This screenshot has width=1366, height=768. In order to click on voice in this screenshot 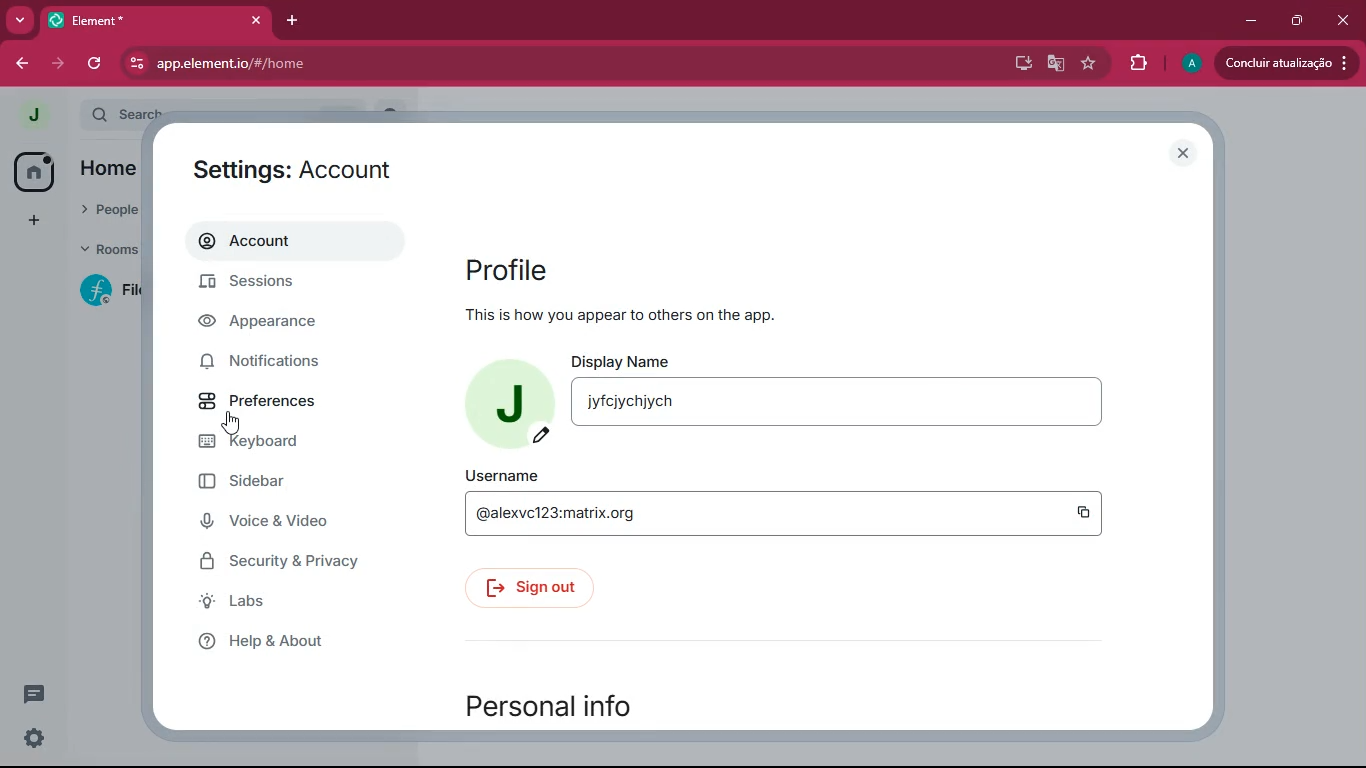, I will do `click(277, 523)`.